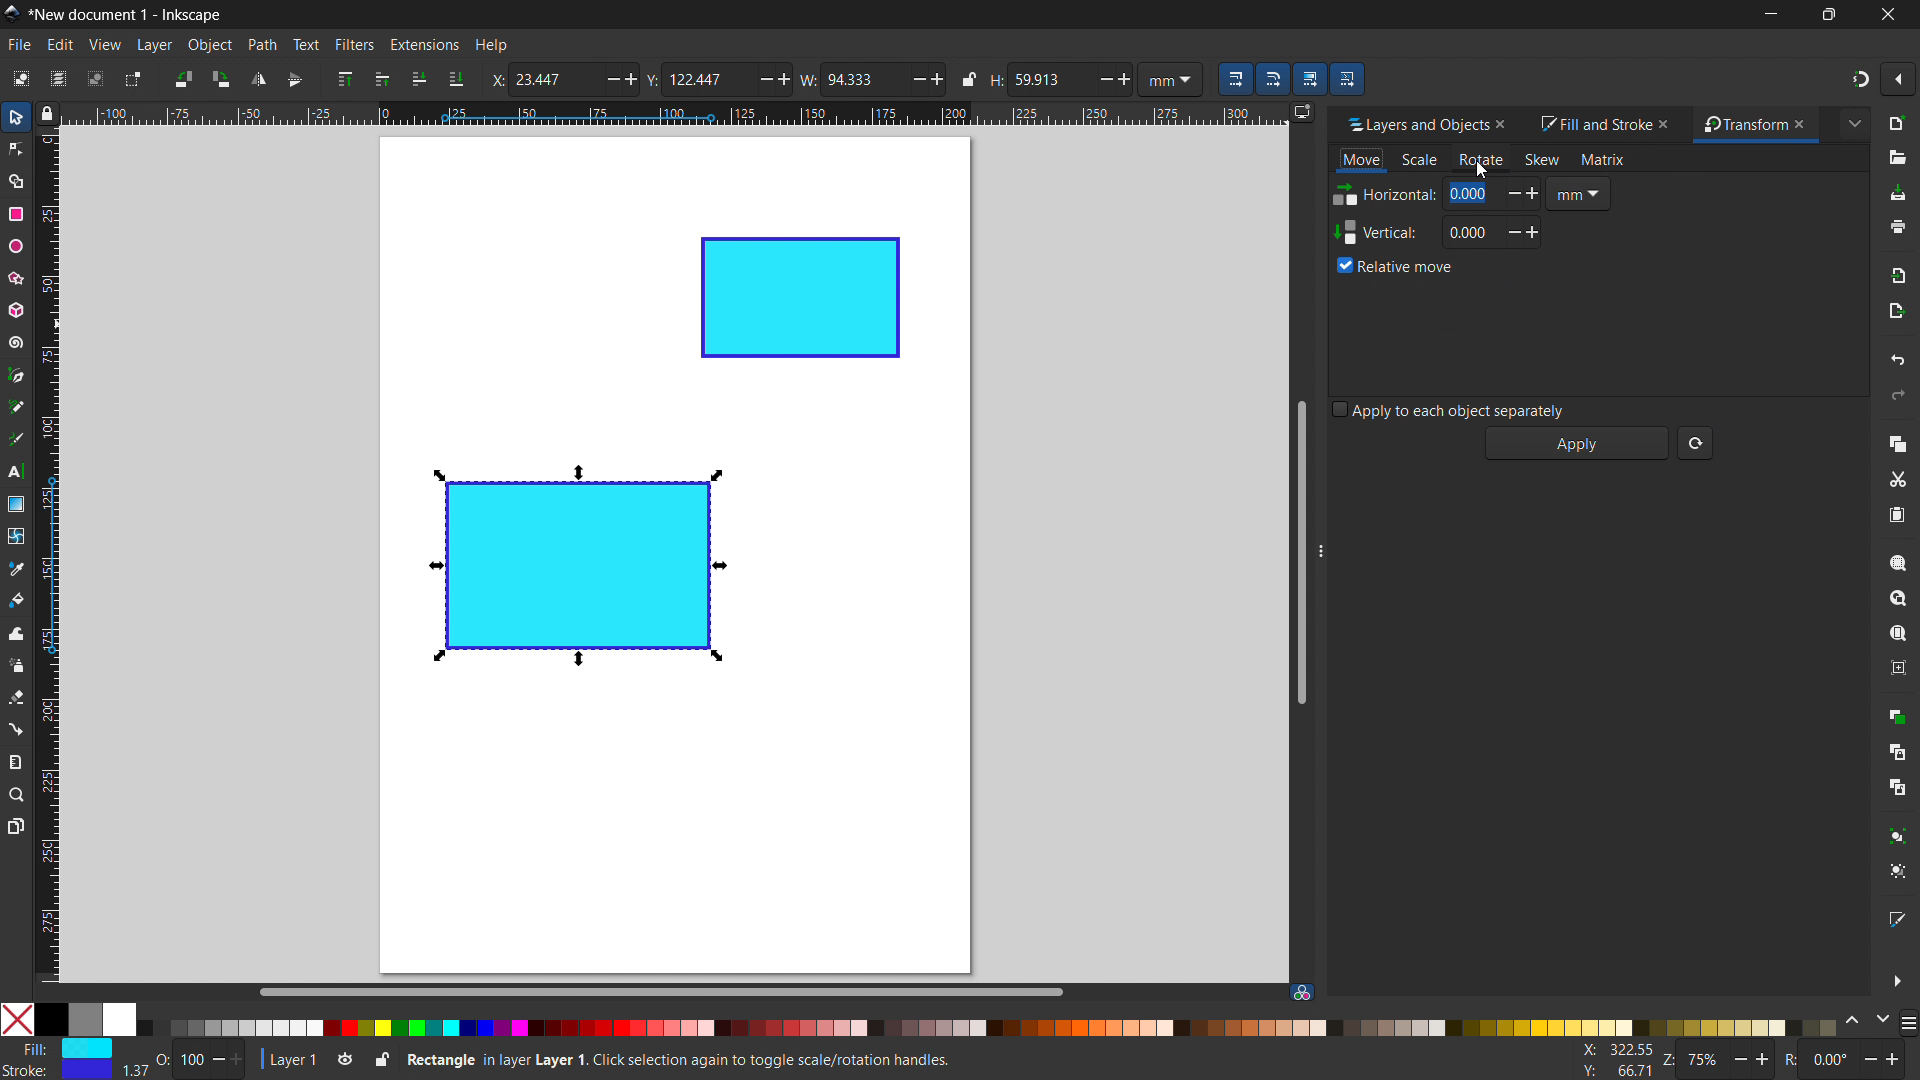 This screenshot has height=1080, width=1920. What do you see at coordinates (16, 473) in the screenshot?
I see `text tool` at bounding box center [16, 473].